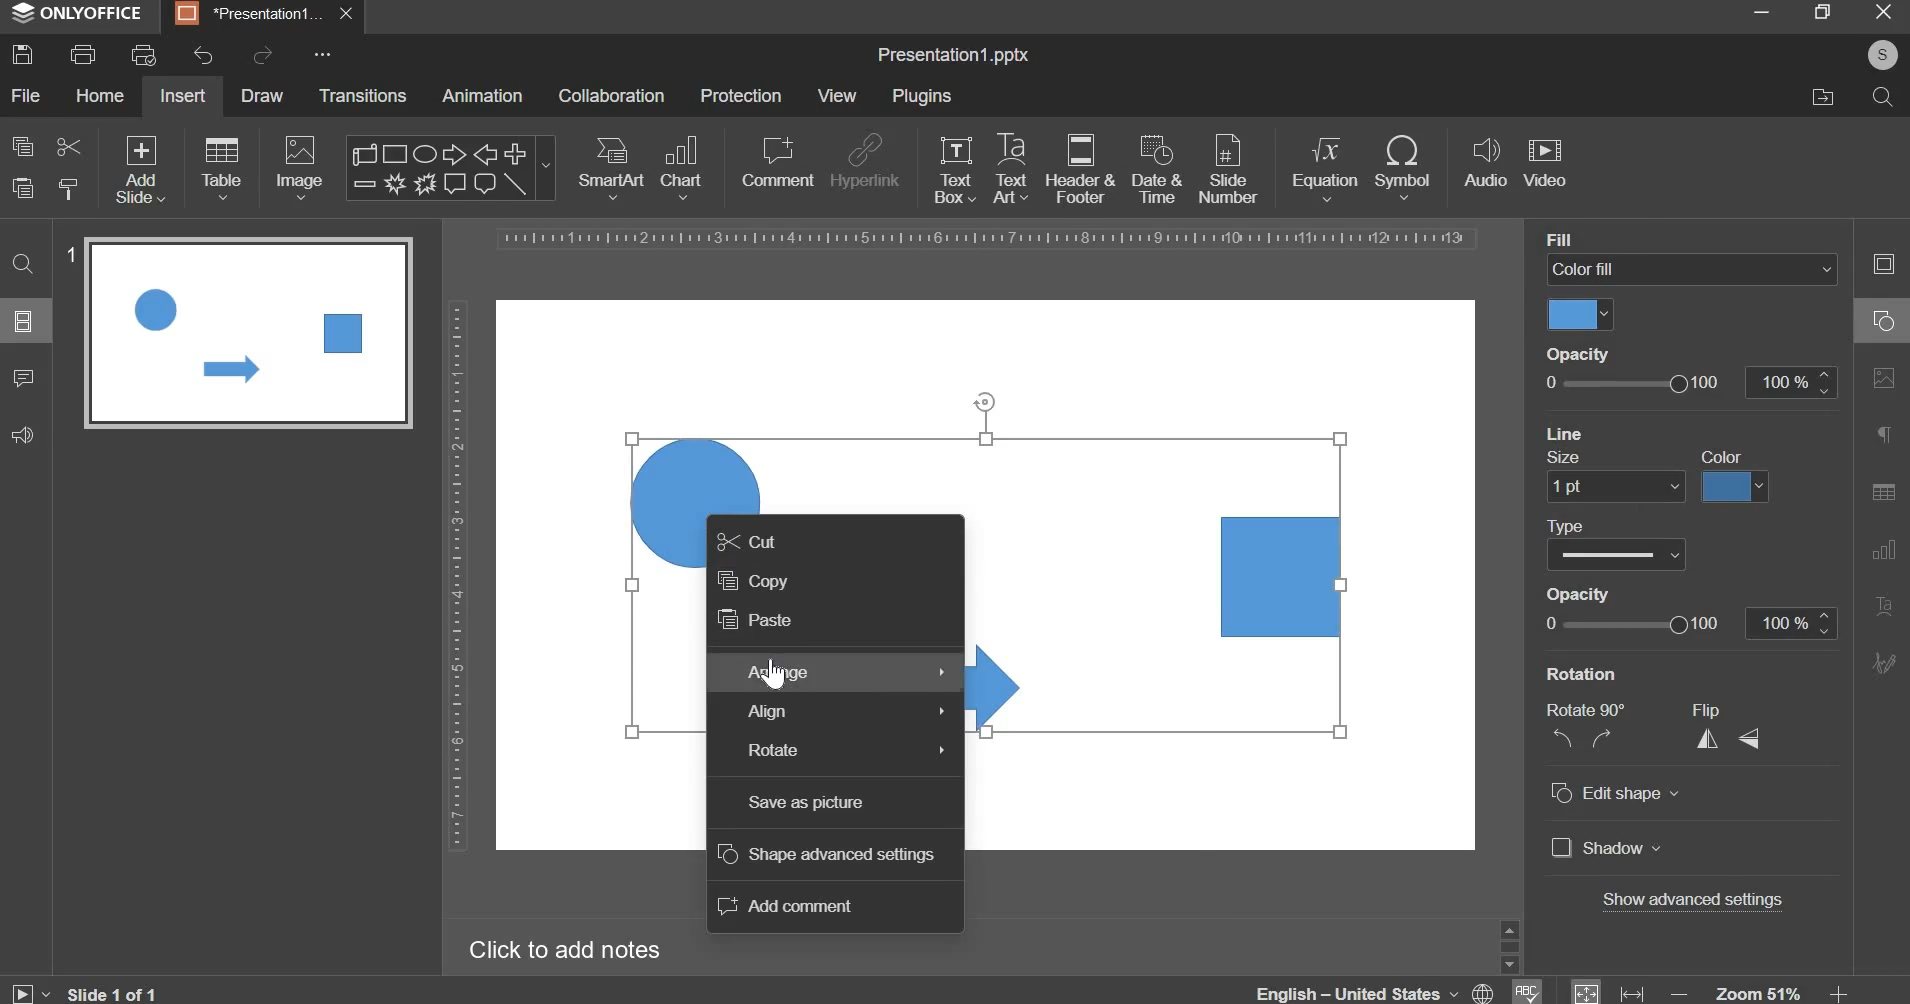  What do you see at coordinates (1605, 739) in the screenshot?
I see `rotate right 90` at bounding box center [1605, 739].